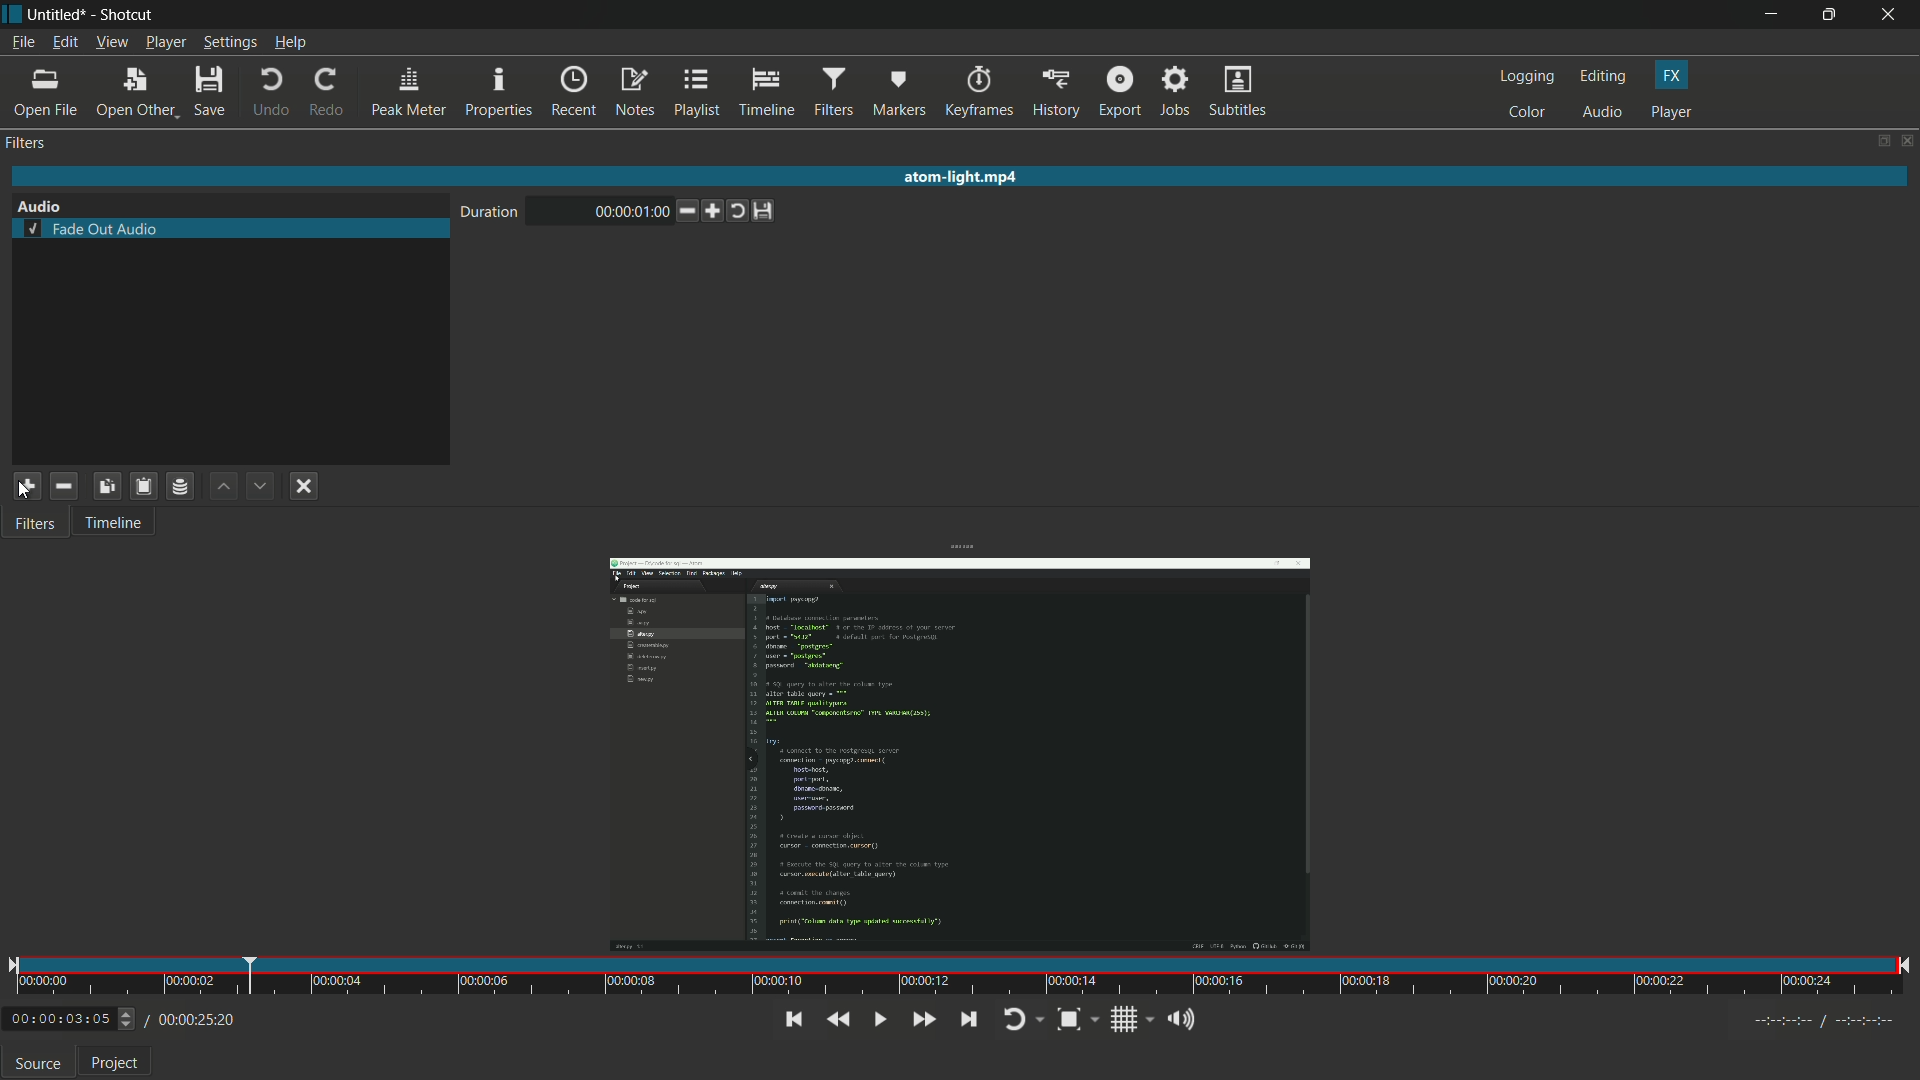 The height and width of the screenshot is (1080, 1920). Describe the element at coordinates (178, 486) in the screenshot. I see `save a filter set` at that location.